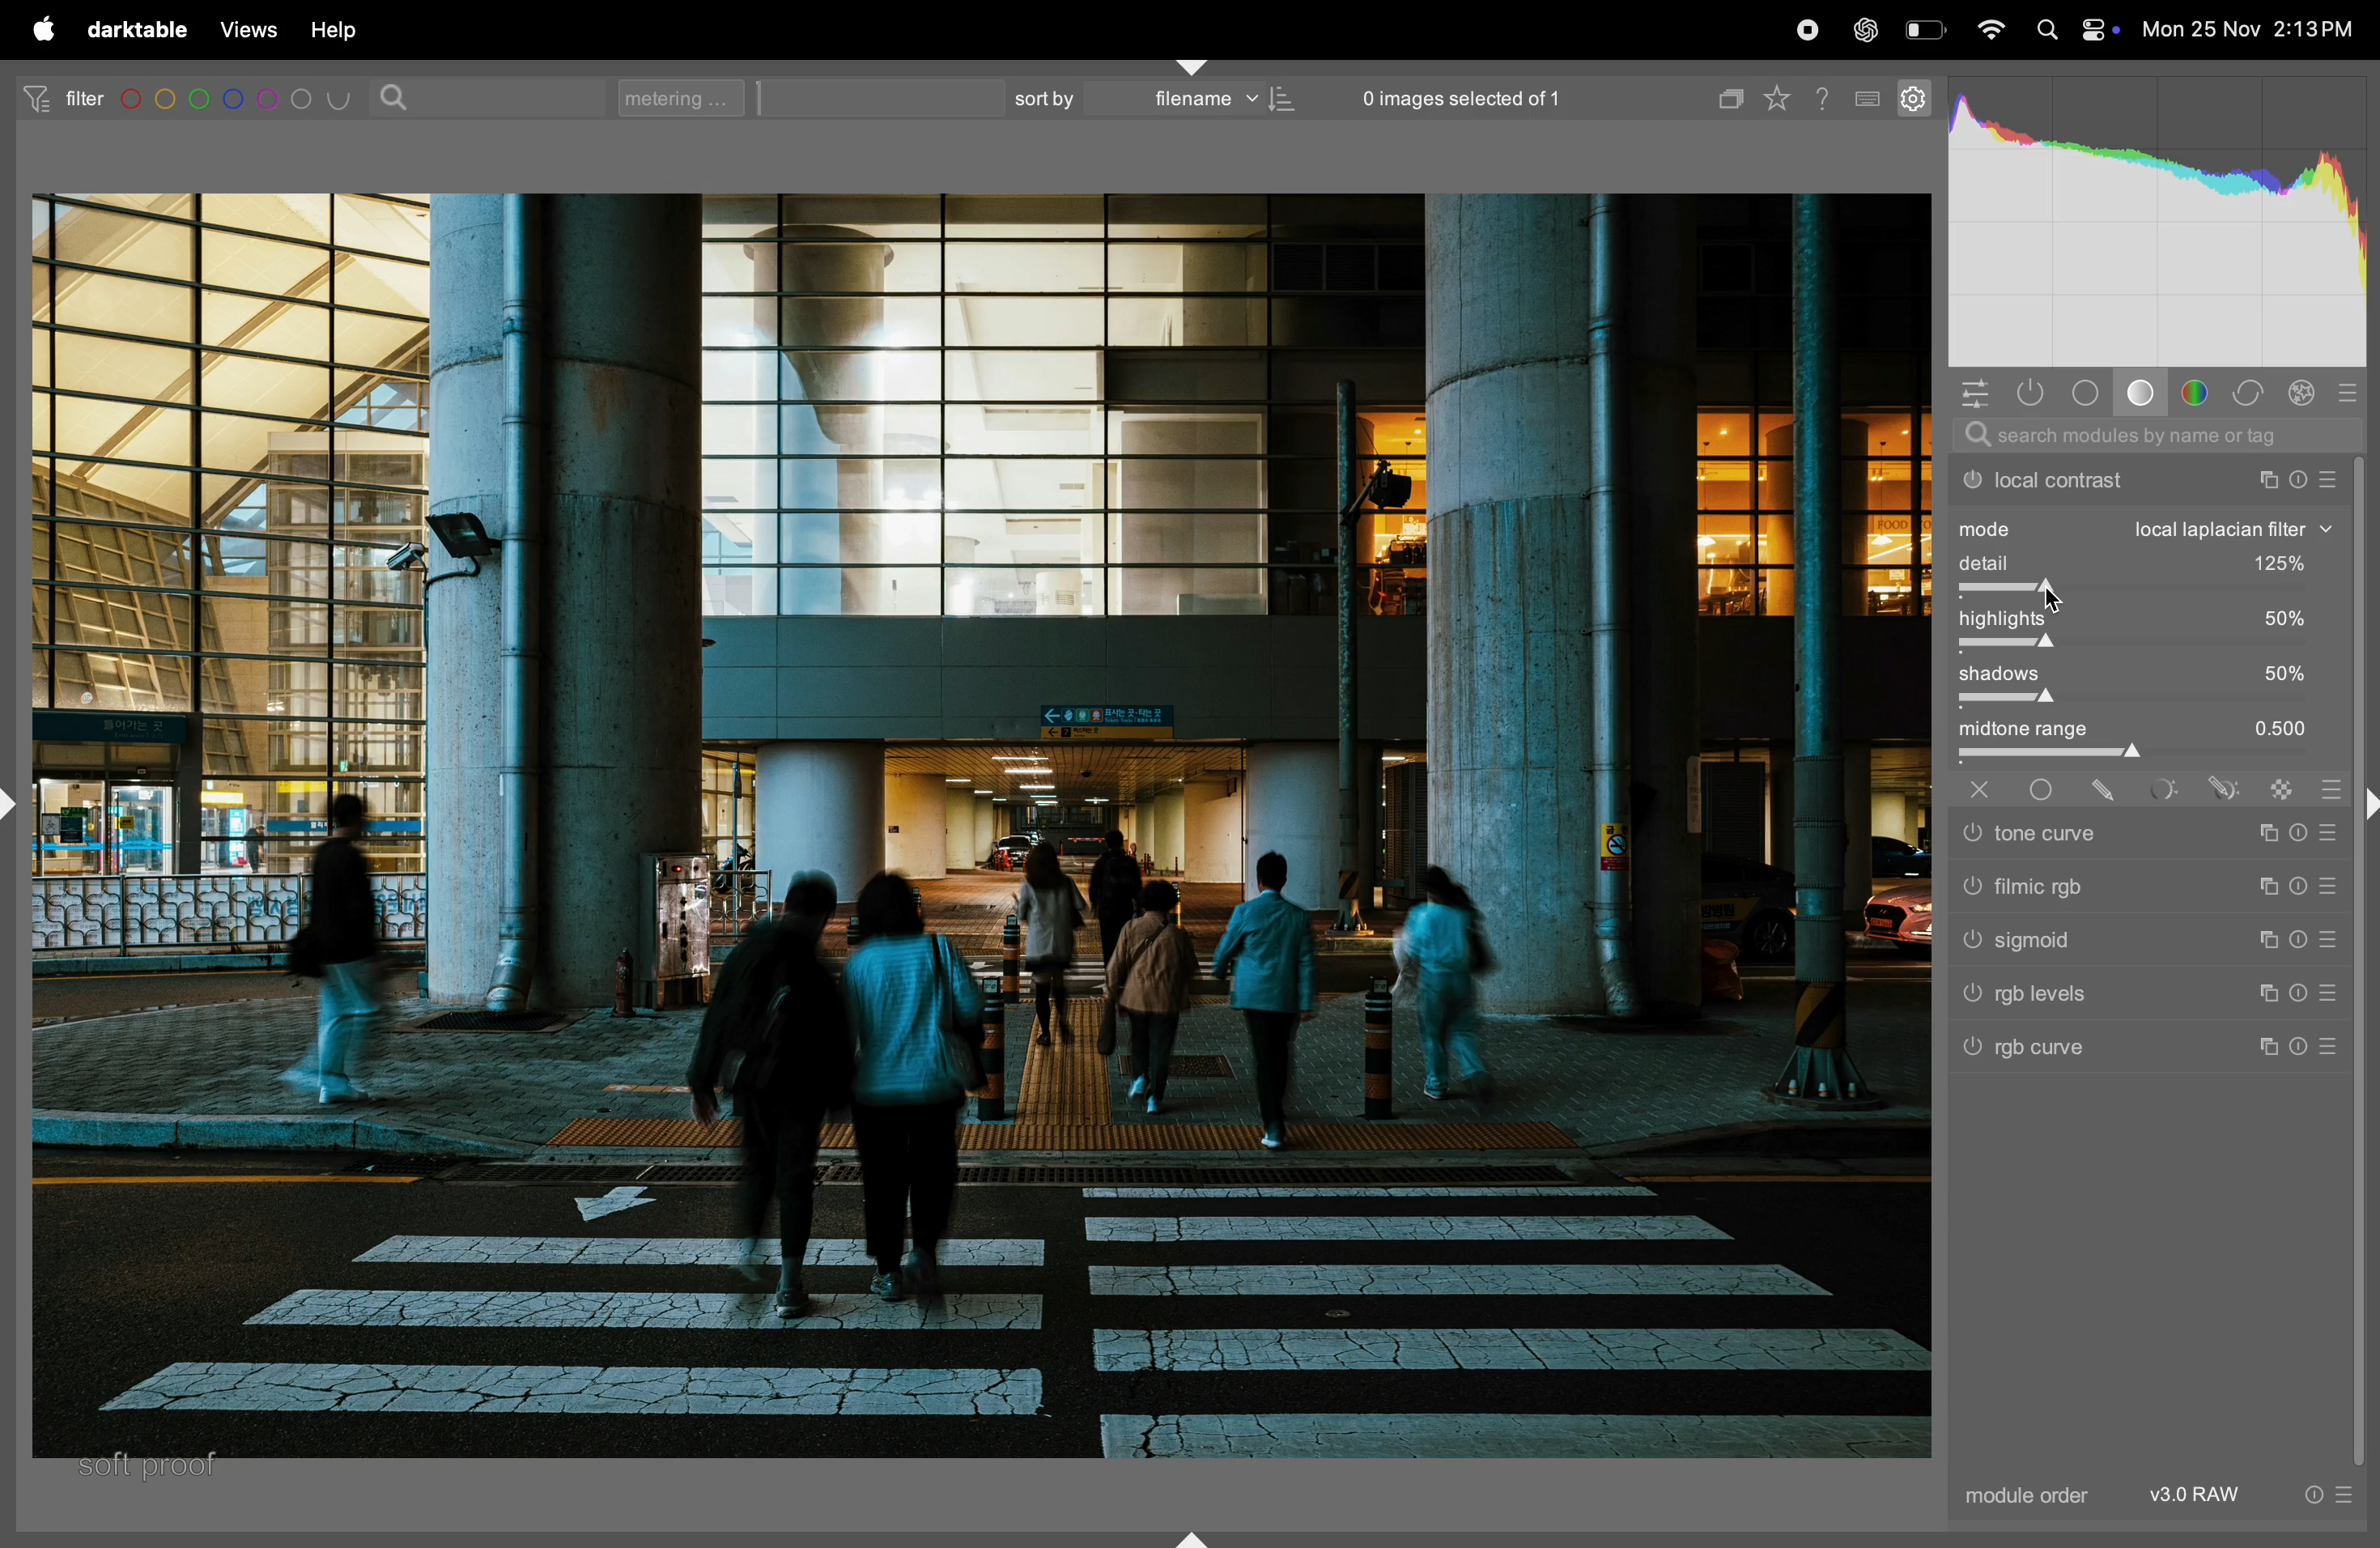  Describe the element at coordinates (2148, 674) in the screenshot. I see `shadows` at that location.